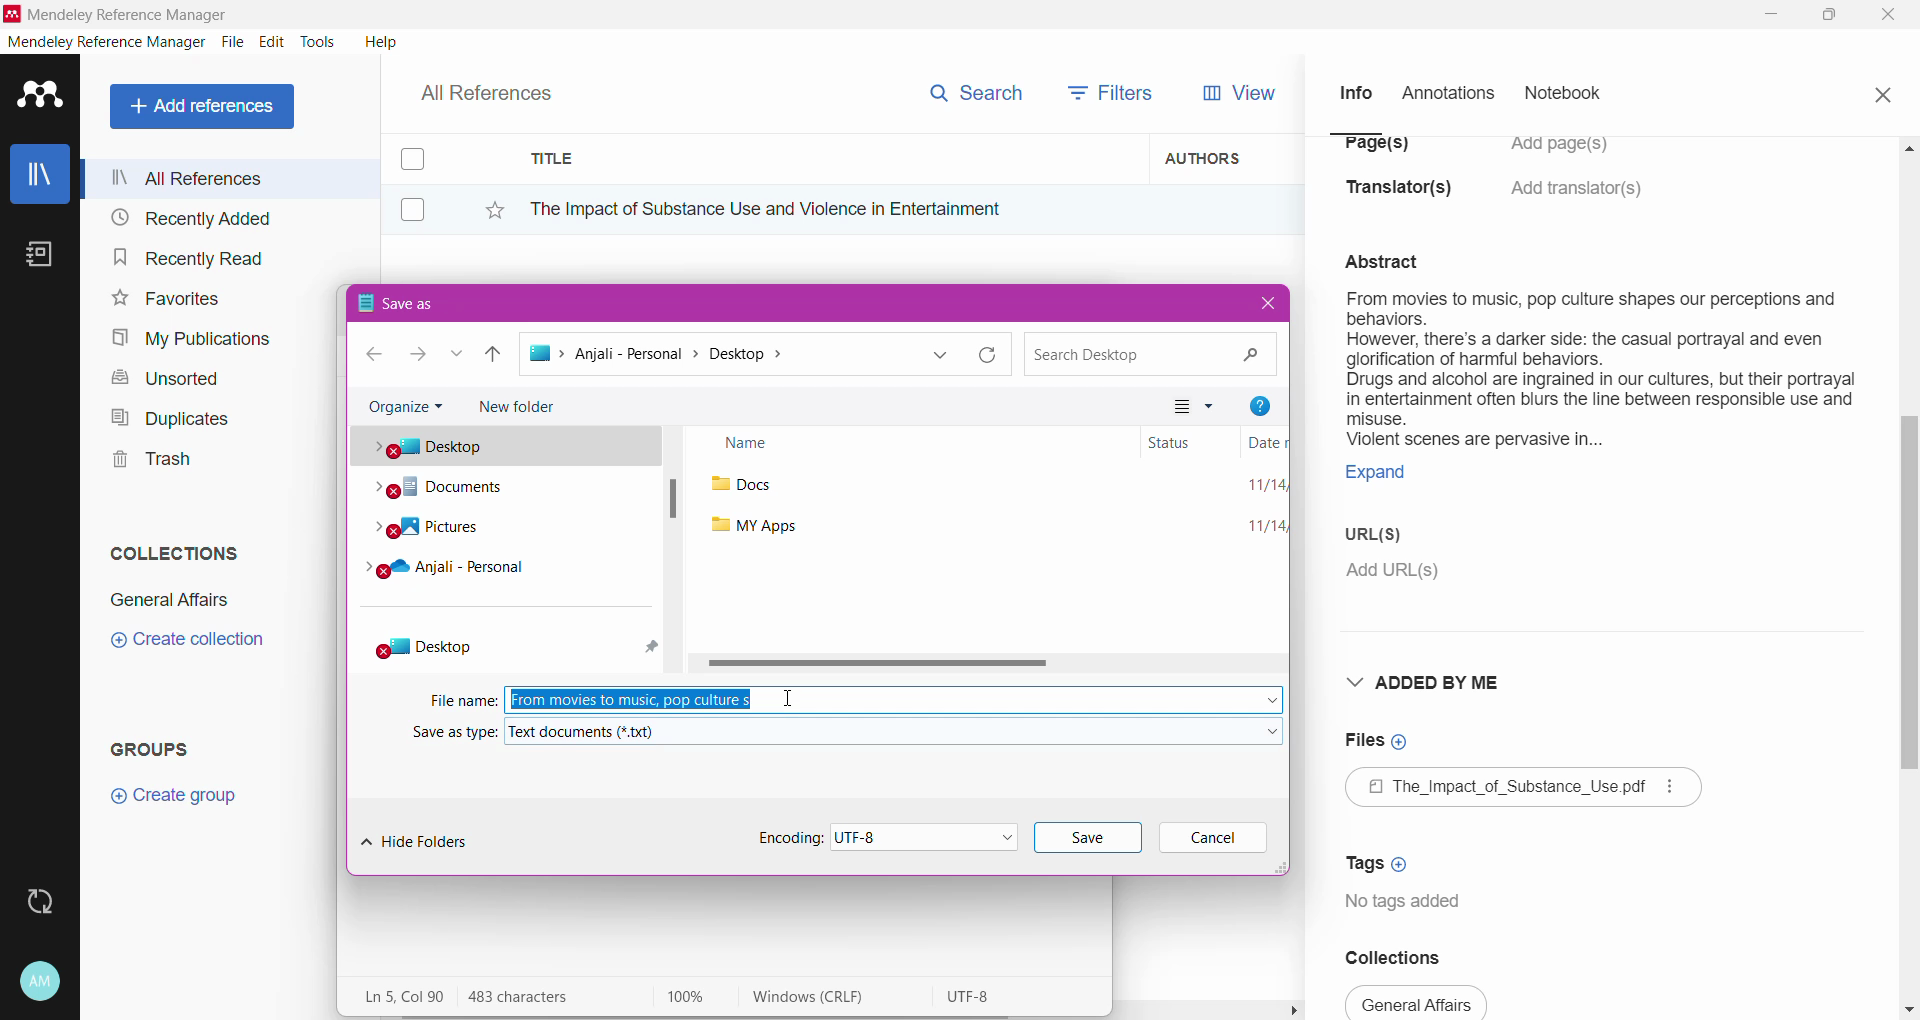 The height and width of the screenshot is (1020, 1920). I want to click on Previous locations, so click(943, 355).